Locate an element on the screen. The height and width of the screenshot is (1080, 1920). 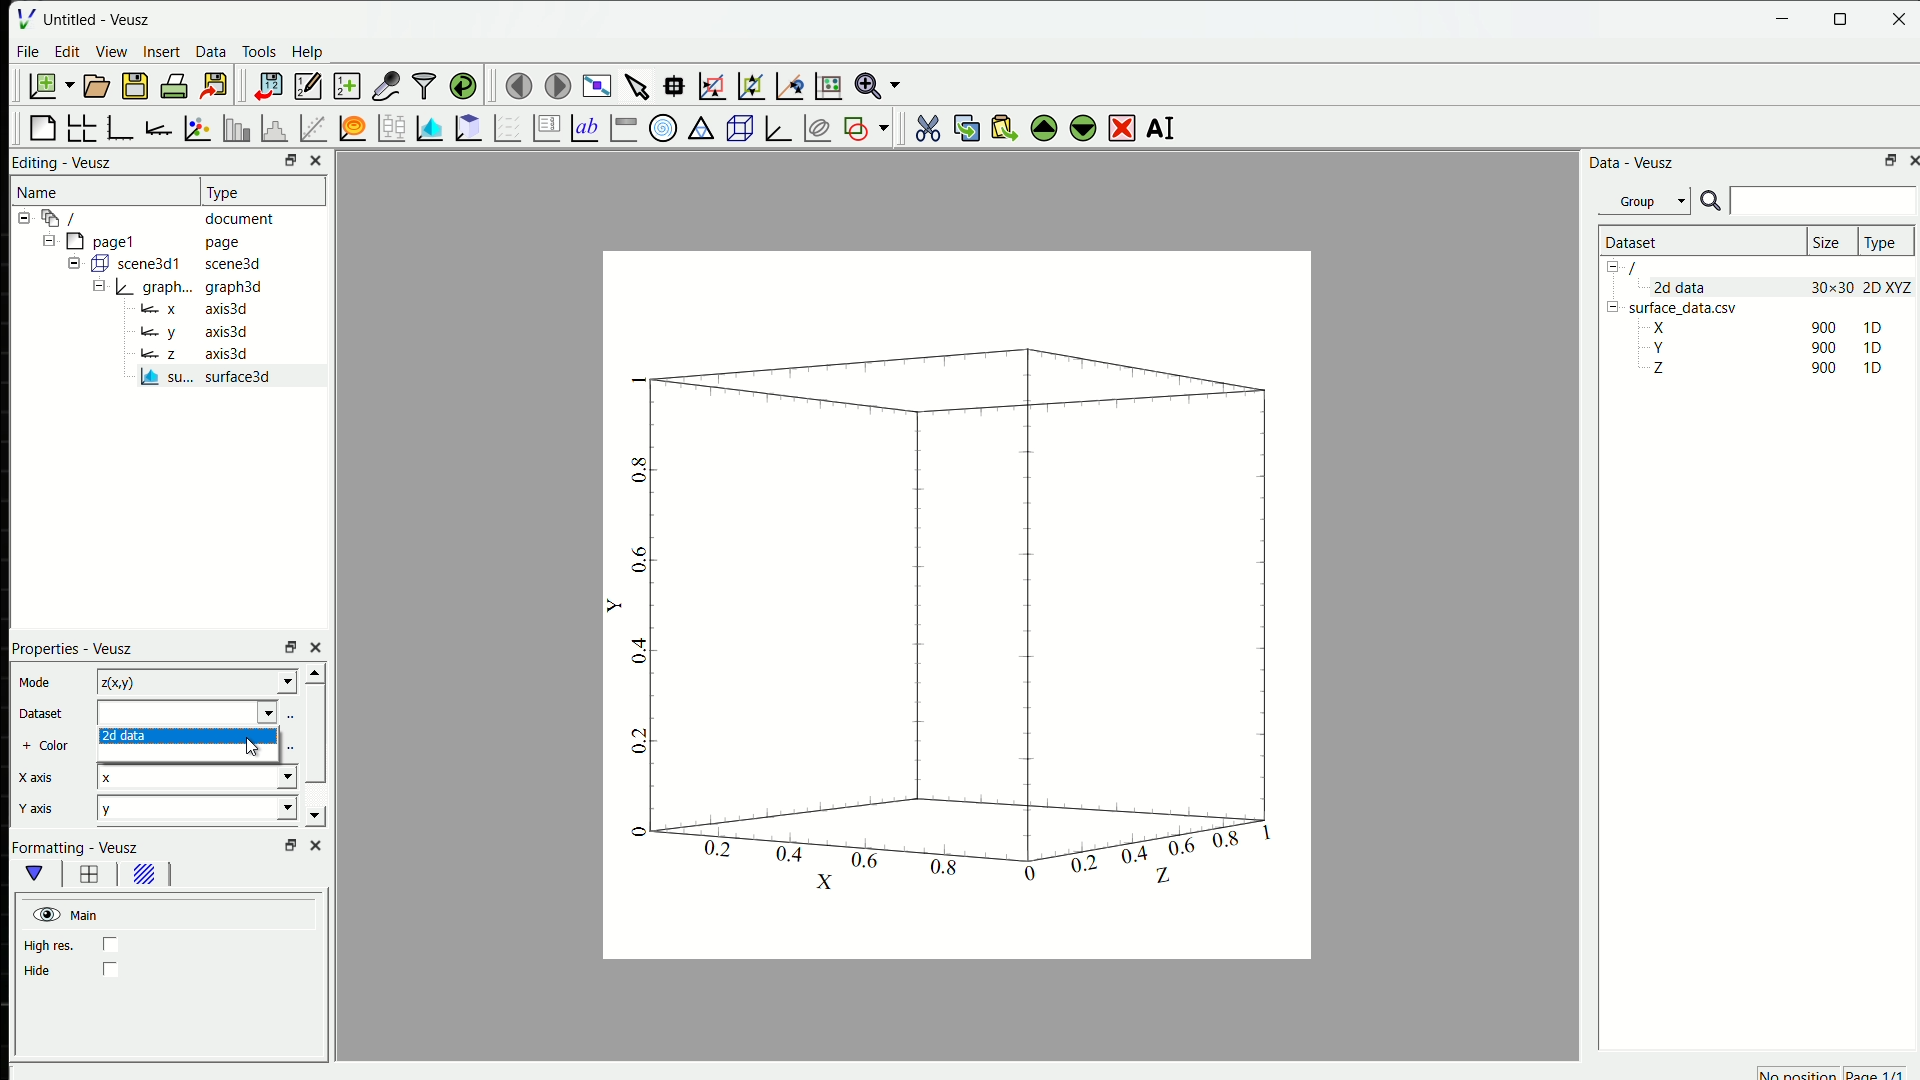
Dataset is located at coordinates (1634, 242).